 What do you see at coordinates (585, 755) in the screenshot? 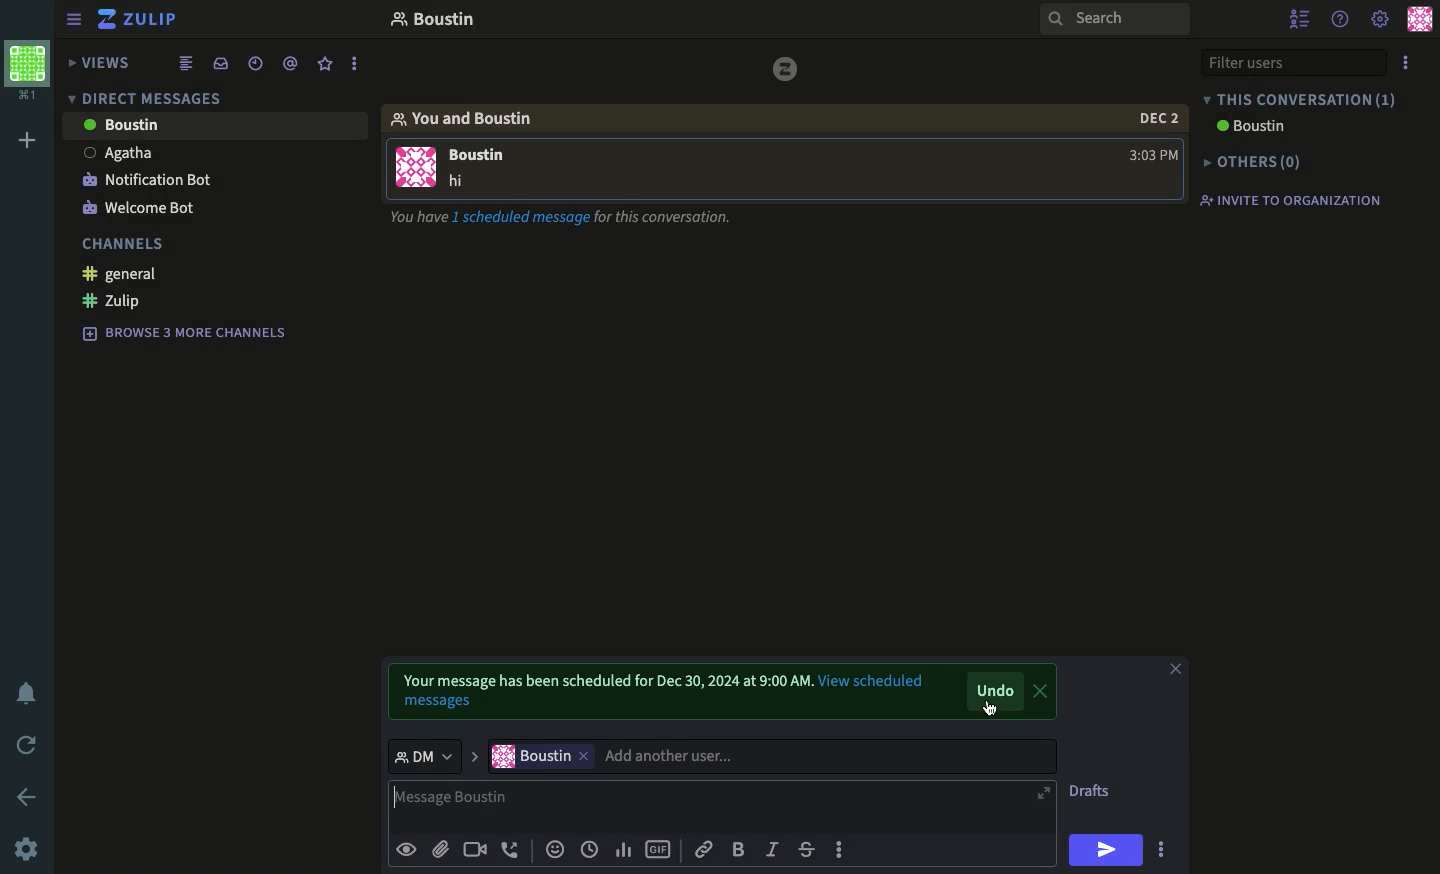
I see `move boustin` at bounding box center [585, 755].